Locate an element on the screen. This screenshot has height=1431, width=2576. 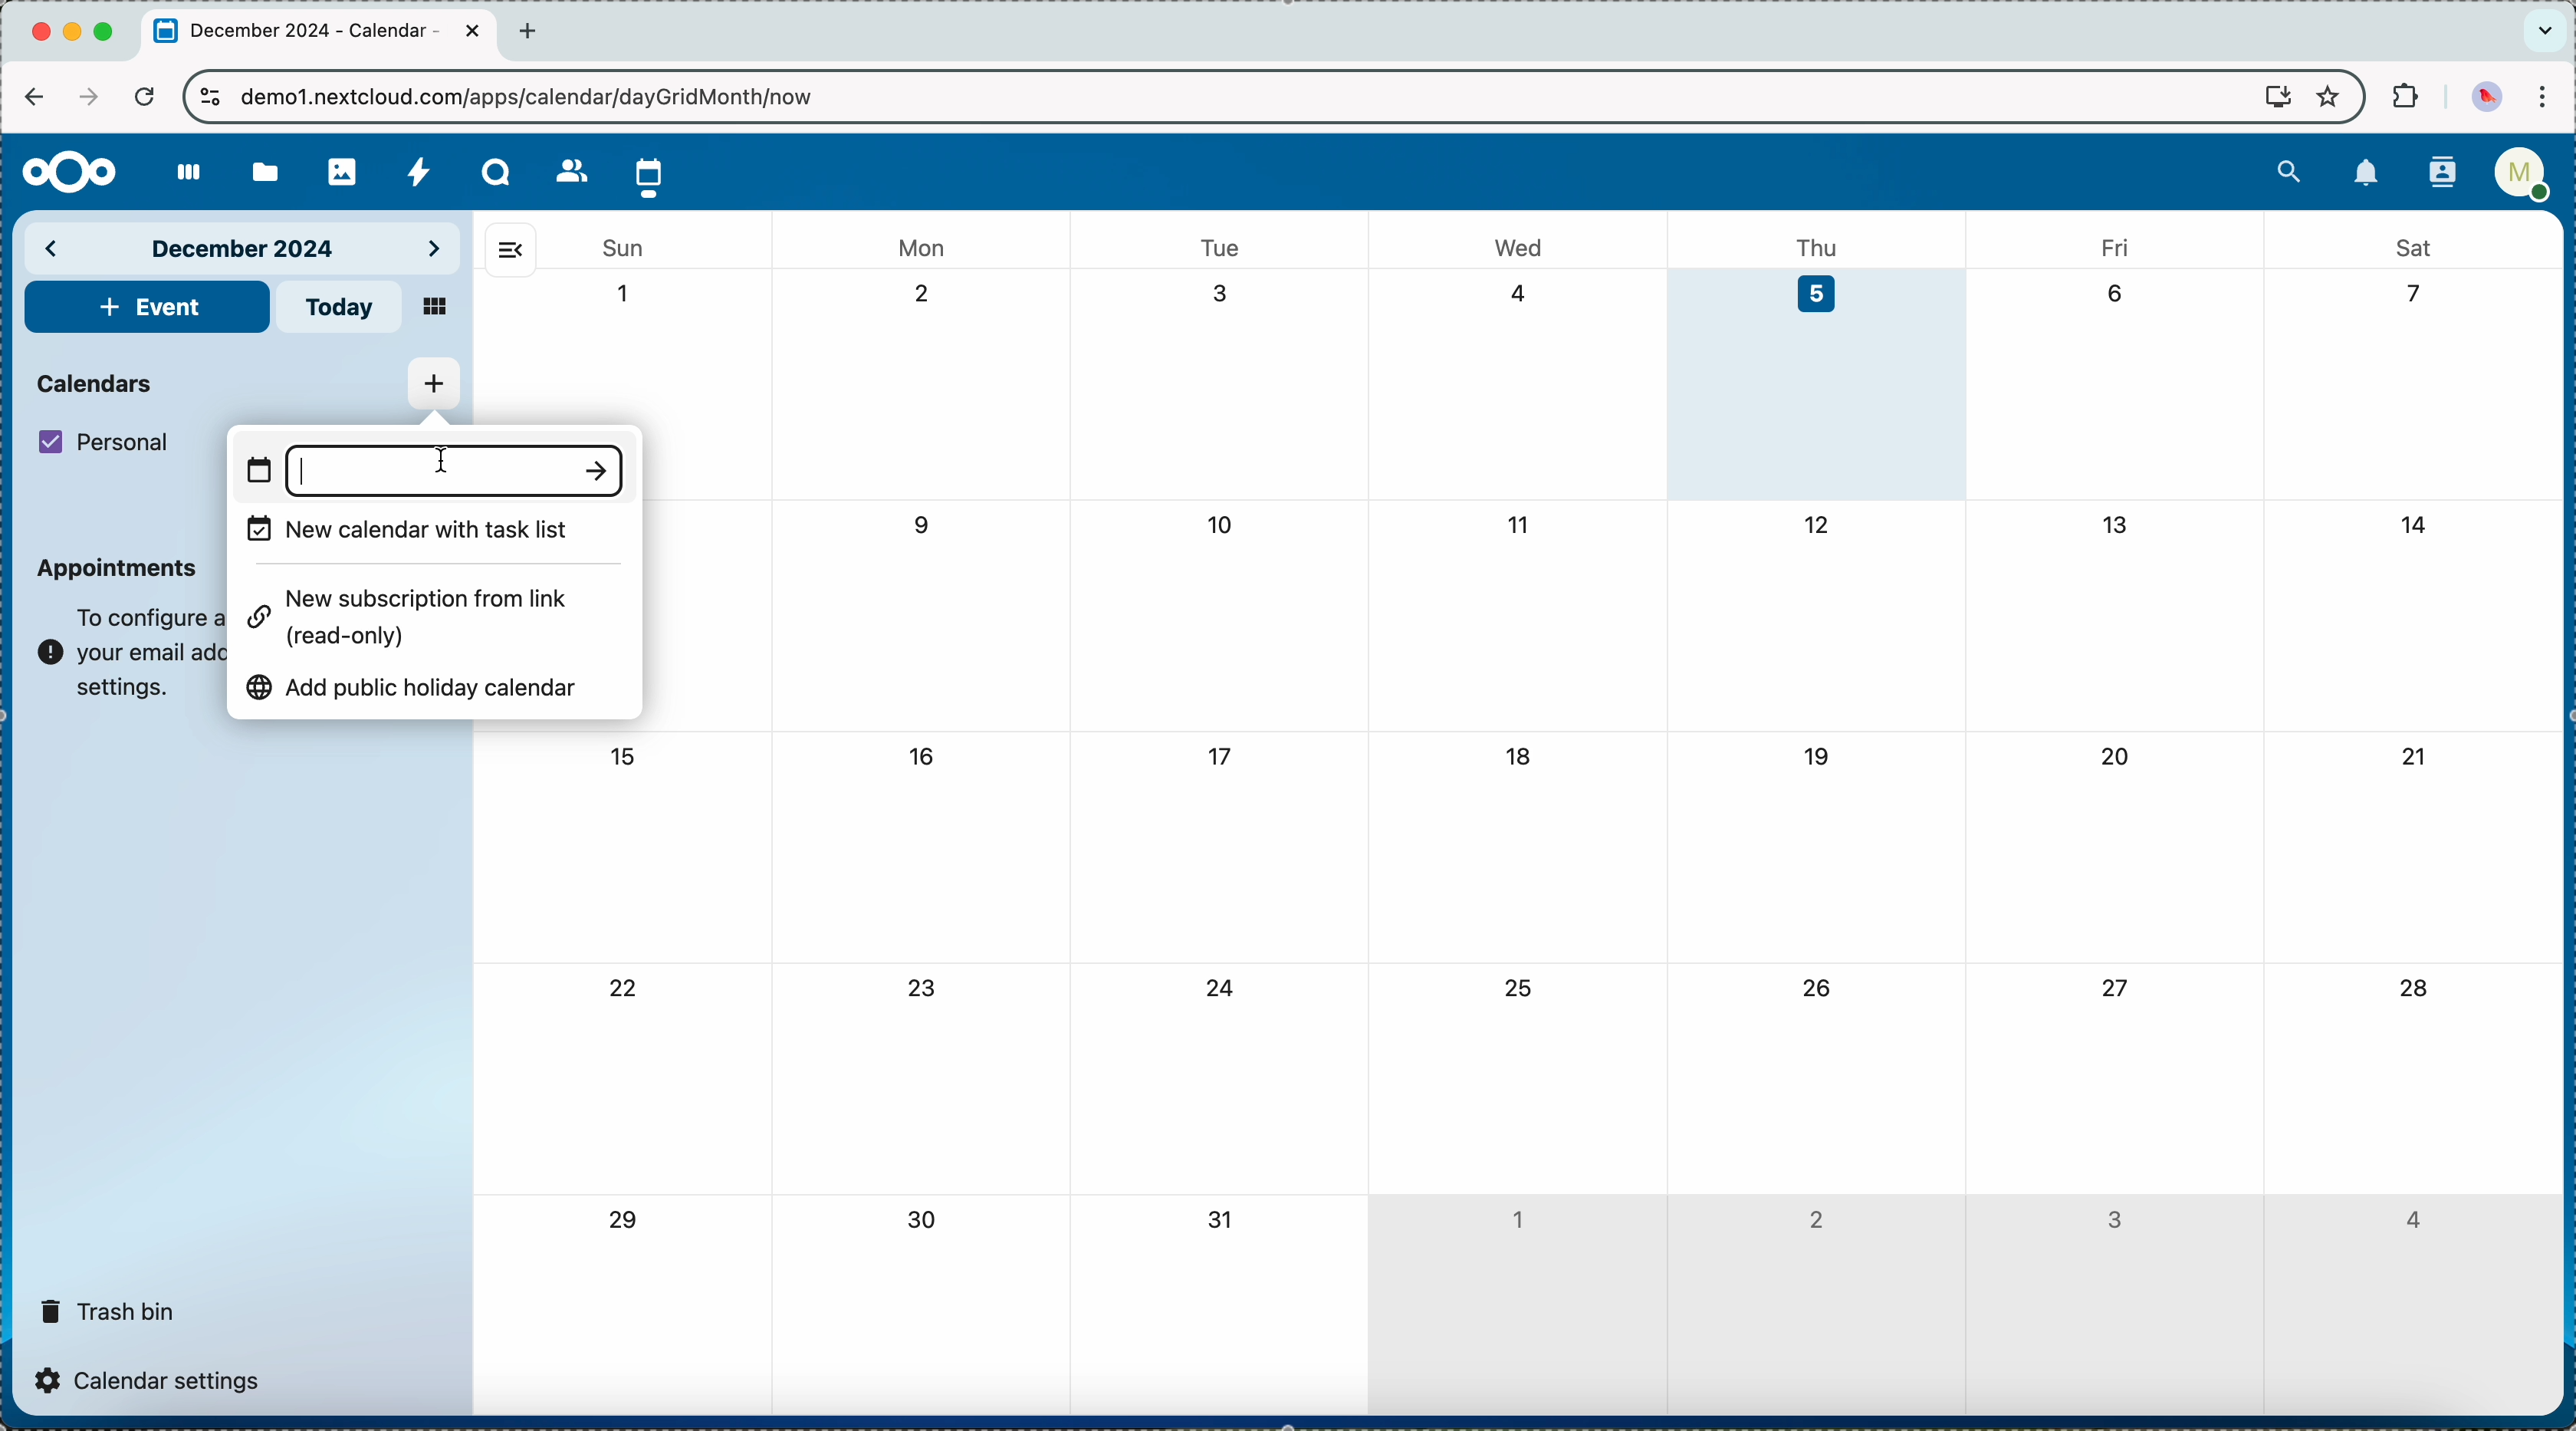
day 5 selected is located at coordinates (1821, 385).